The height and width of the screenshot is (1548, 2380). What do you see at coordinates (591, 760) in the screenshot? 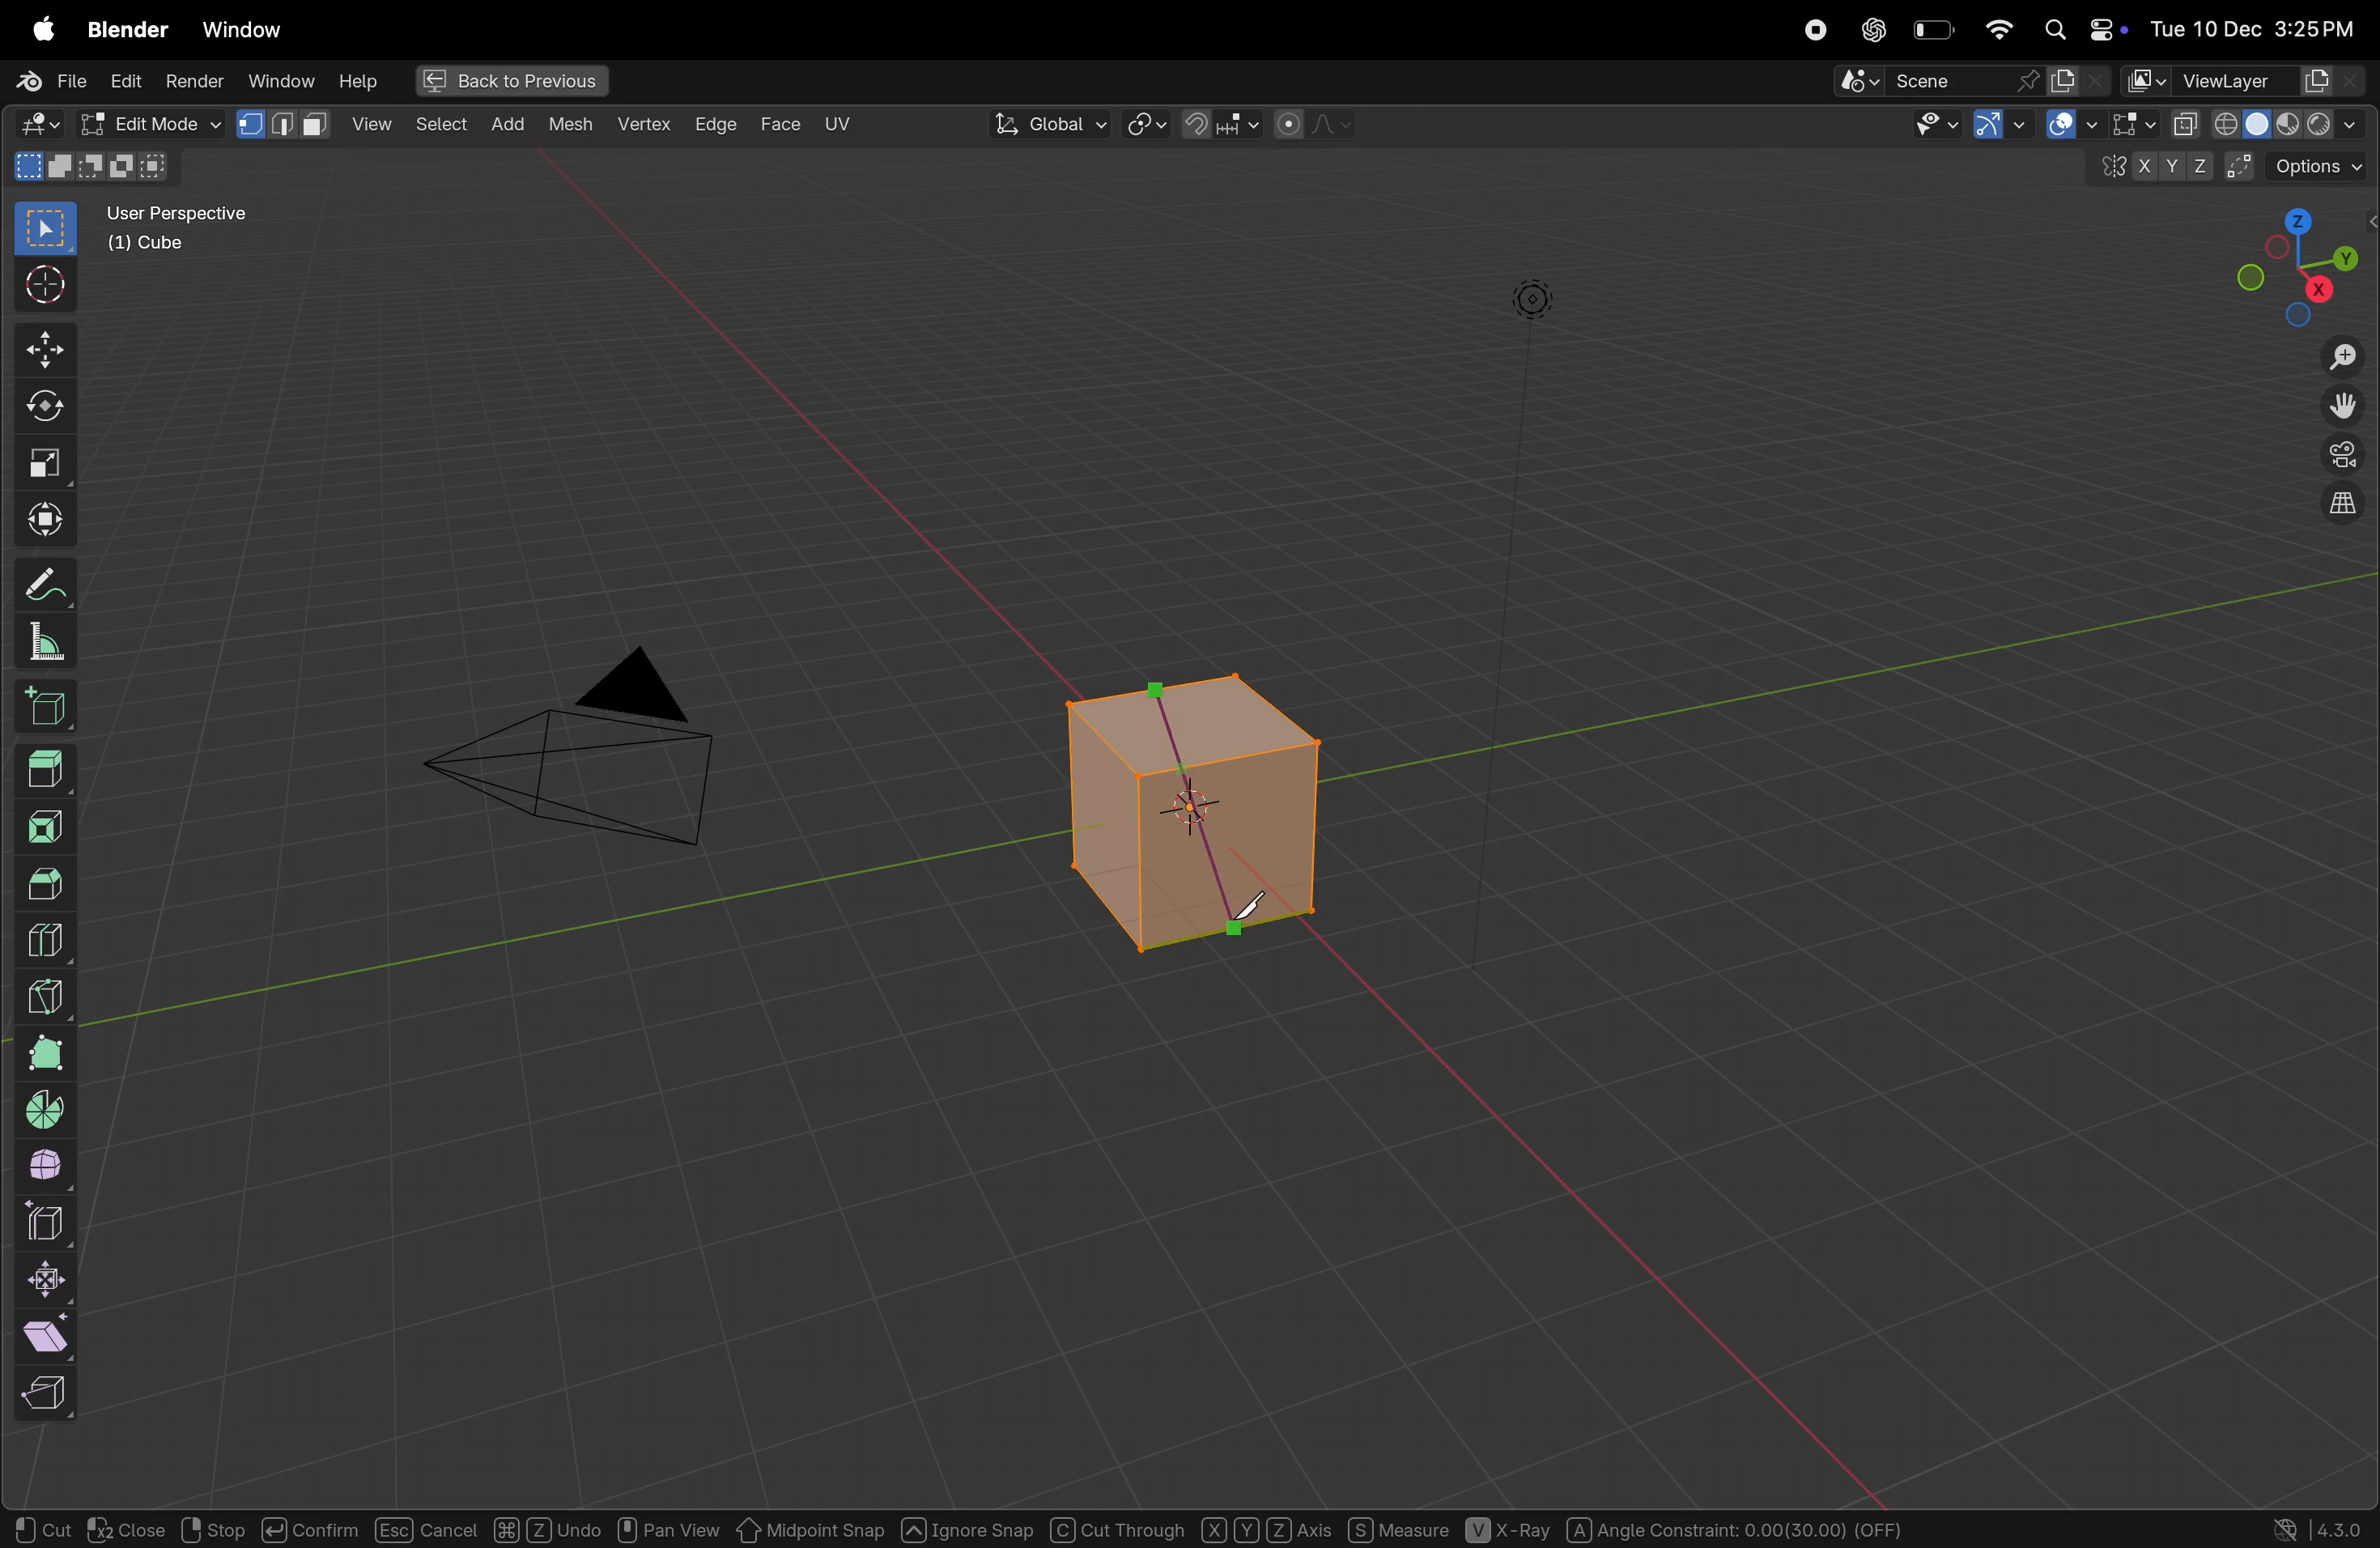
I see `camera` at bounding box center [591, 760].